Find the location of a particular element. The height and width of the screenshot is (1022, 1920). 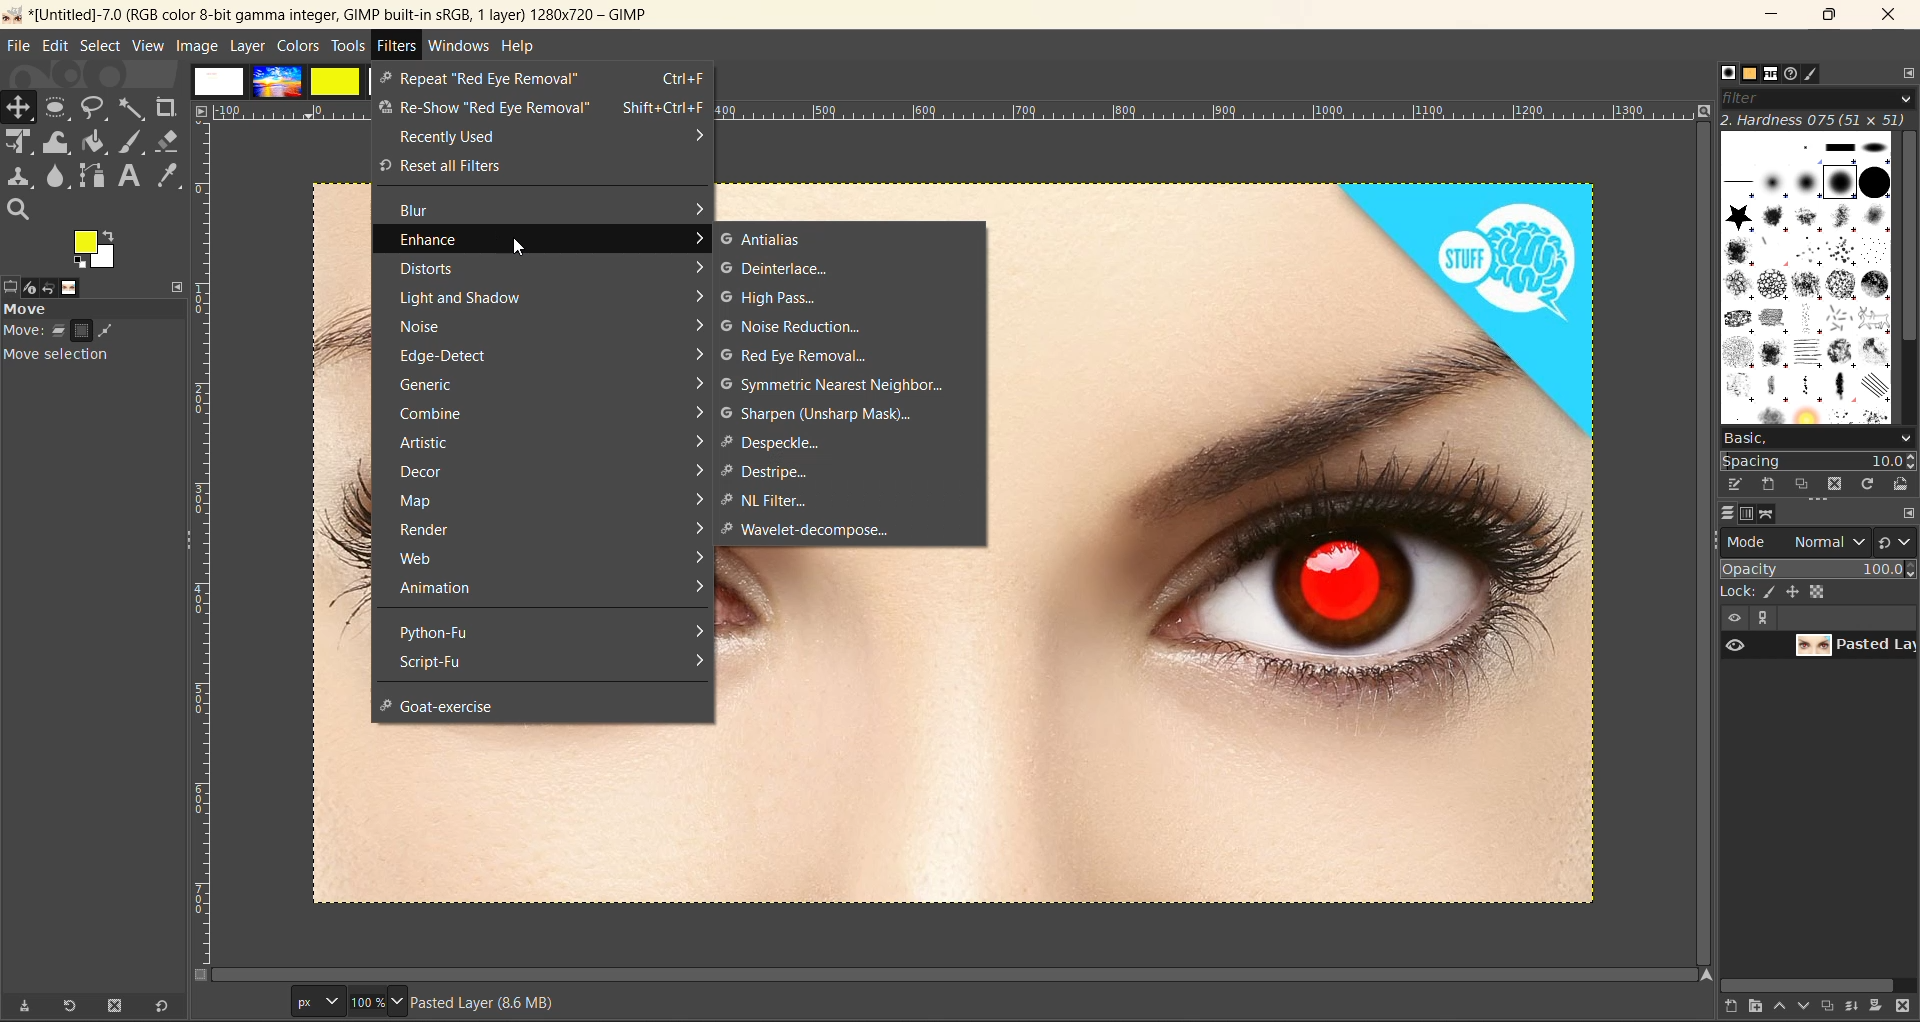

configure is located at coordinates (1908, 72).